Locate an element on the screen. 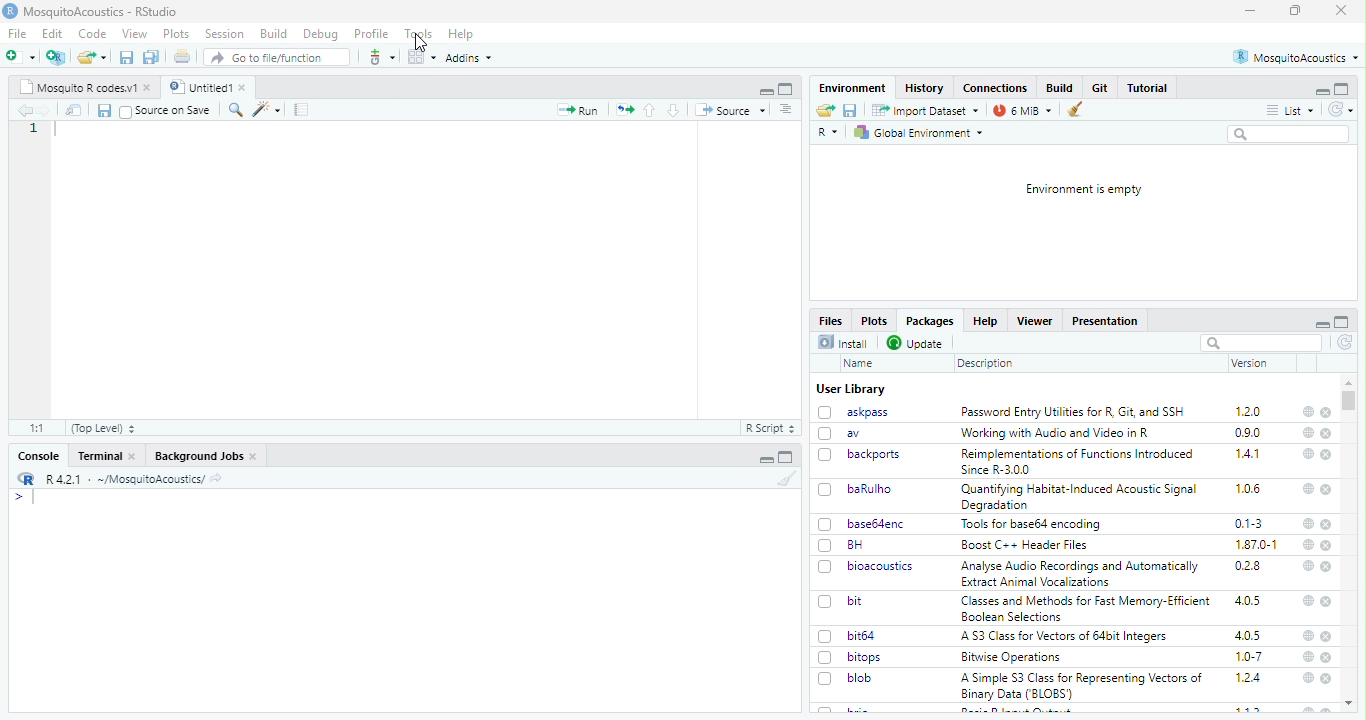  edit is located at coordinates (266, 110).